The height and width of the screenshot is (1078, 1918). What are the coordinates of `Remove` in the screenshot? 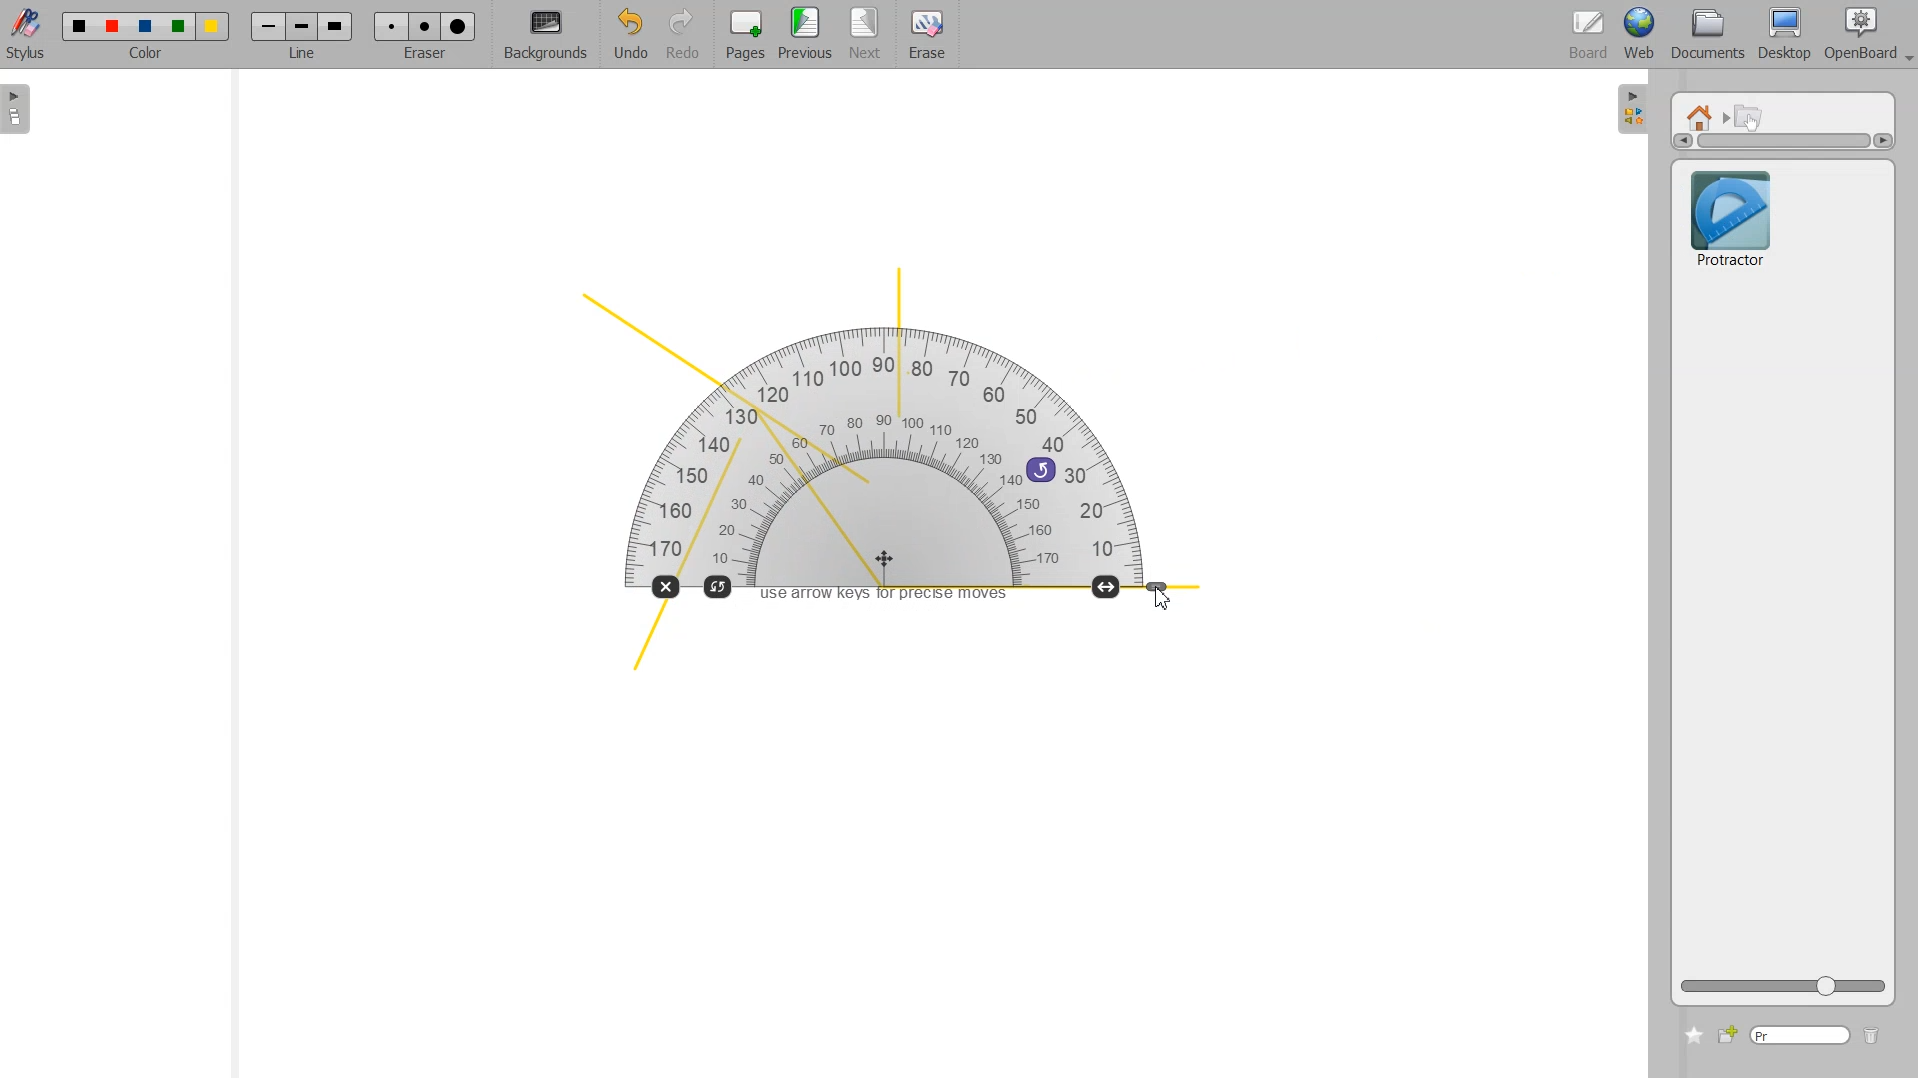 It's located at (664, 587).